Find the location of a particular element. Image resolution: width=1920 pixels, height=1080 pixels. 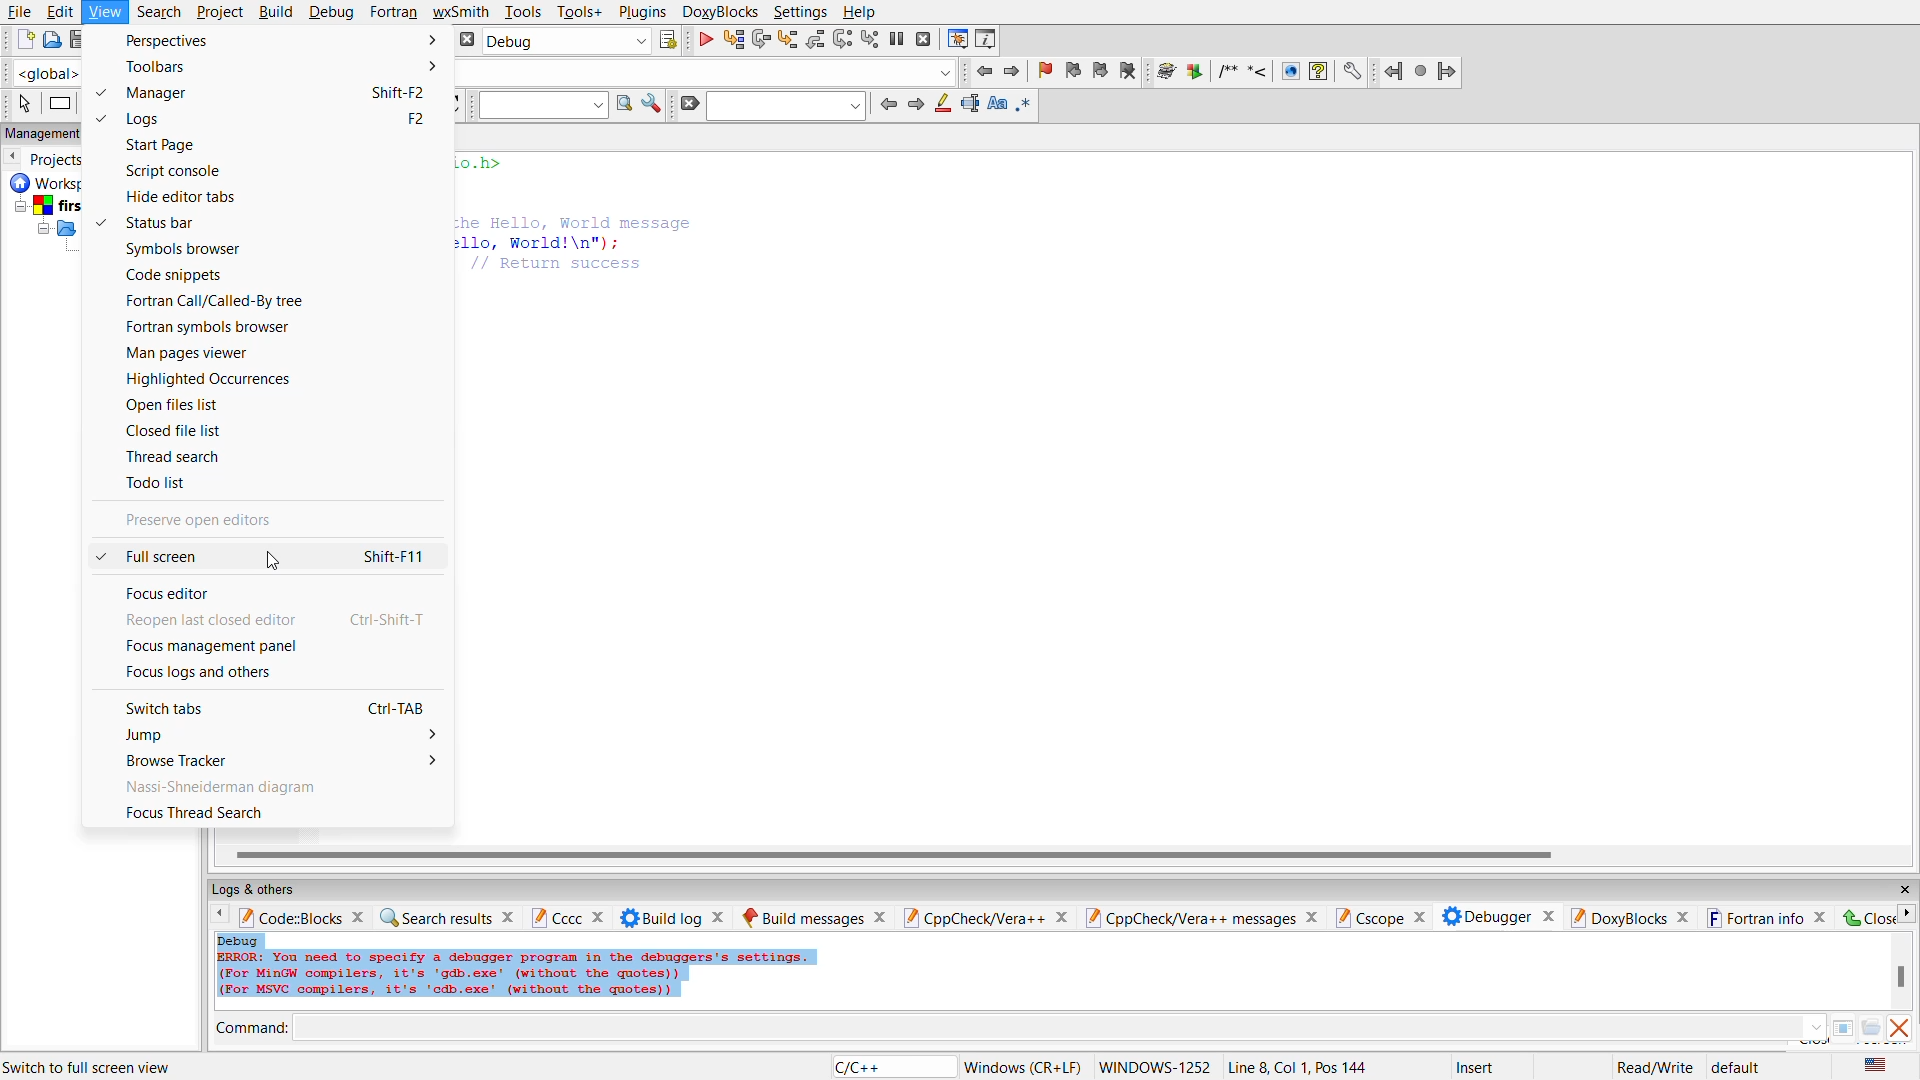

clear is located at coordinates (690, 103).